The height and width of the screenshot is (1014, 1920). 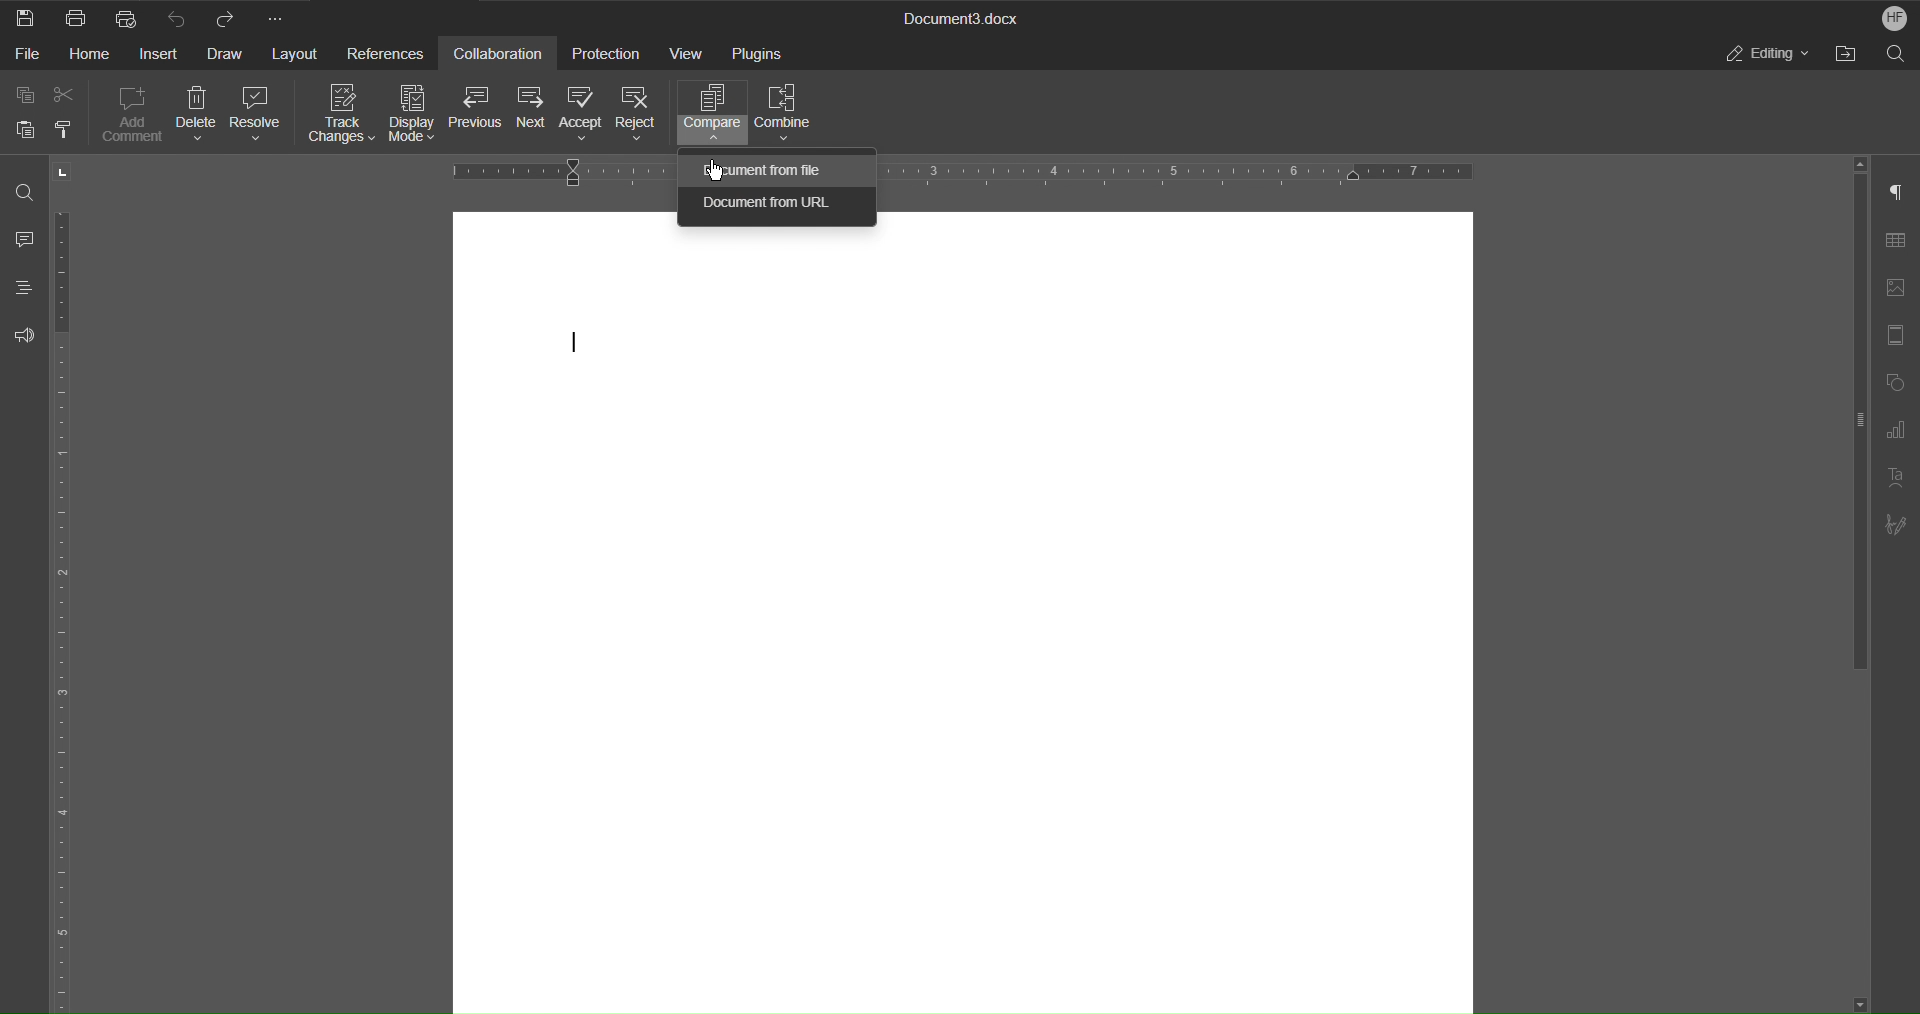 What do you see at coordinates (610, 53) in the screenshot?
I see `Protection` at bounding box center [610, 53].